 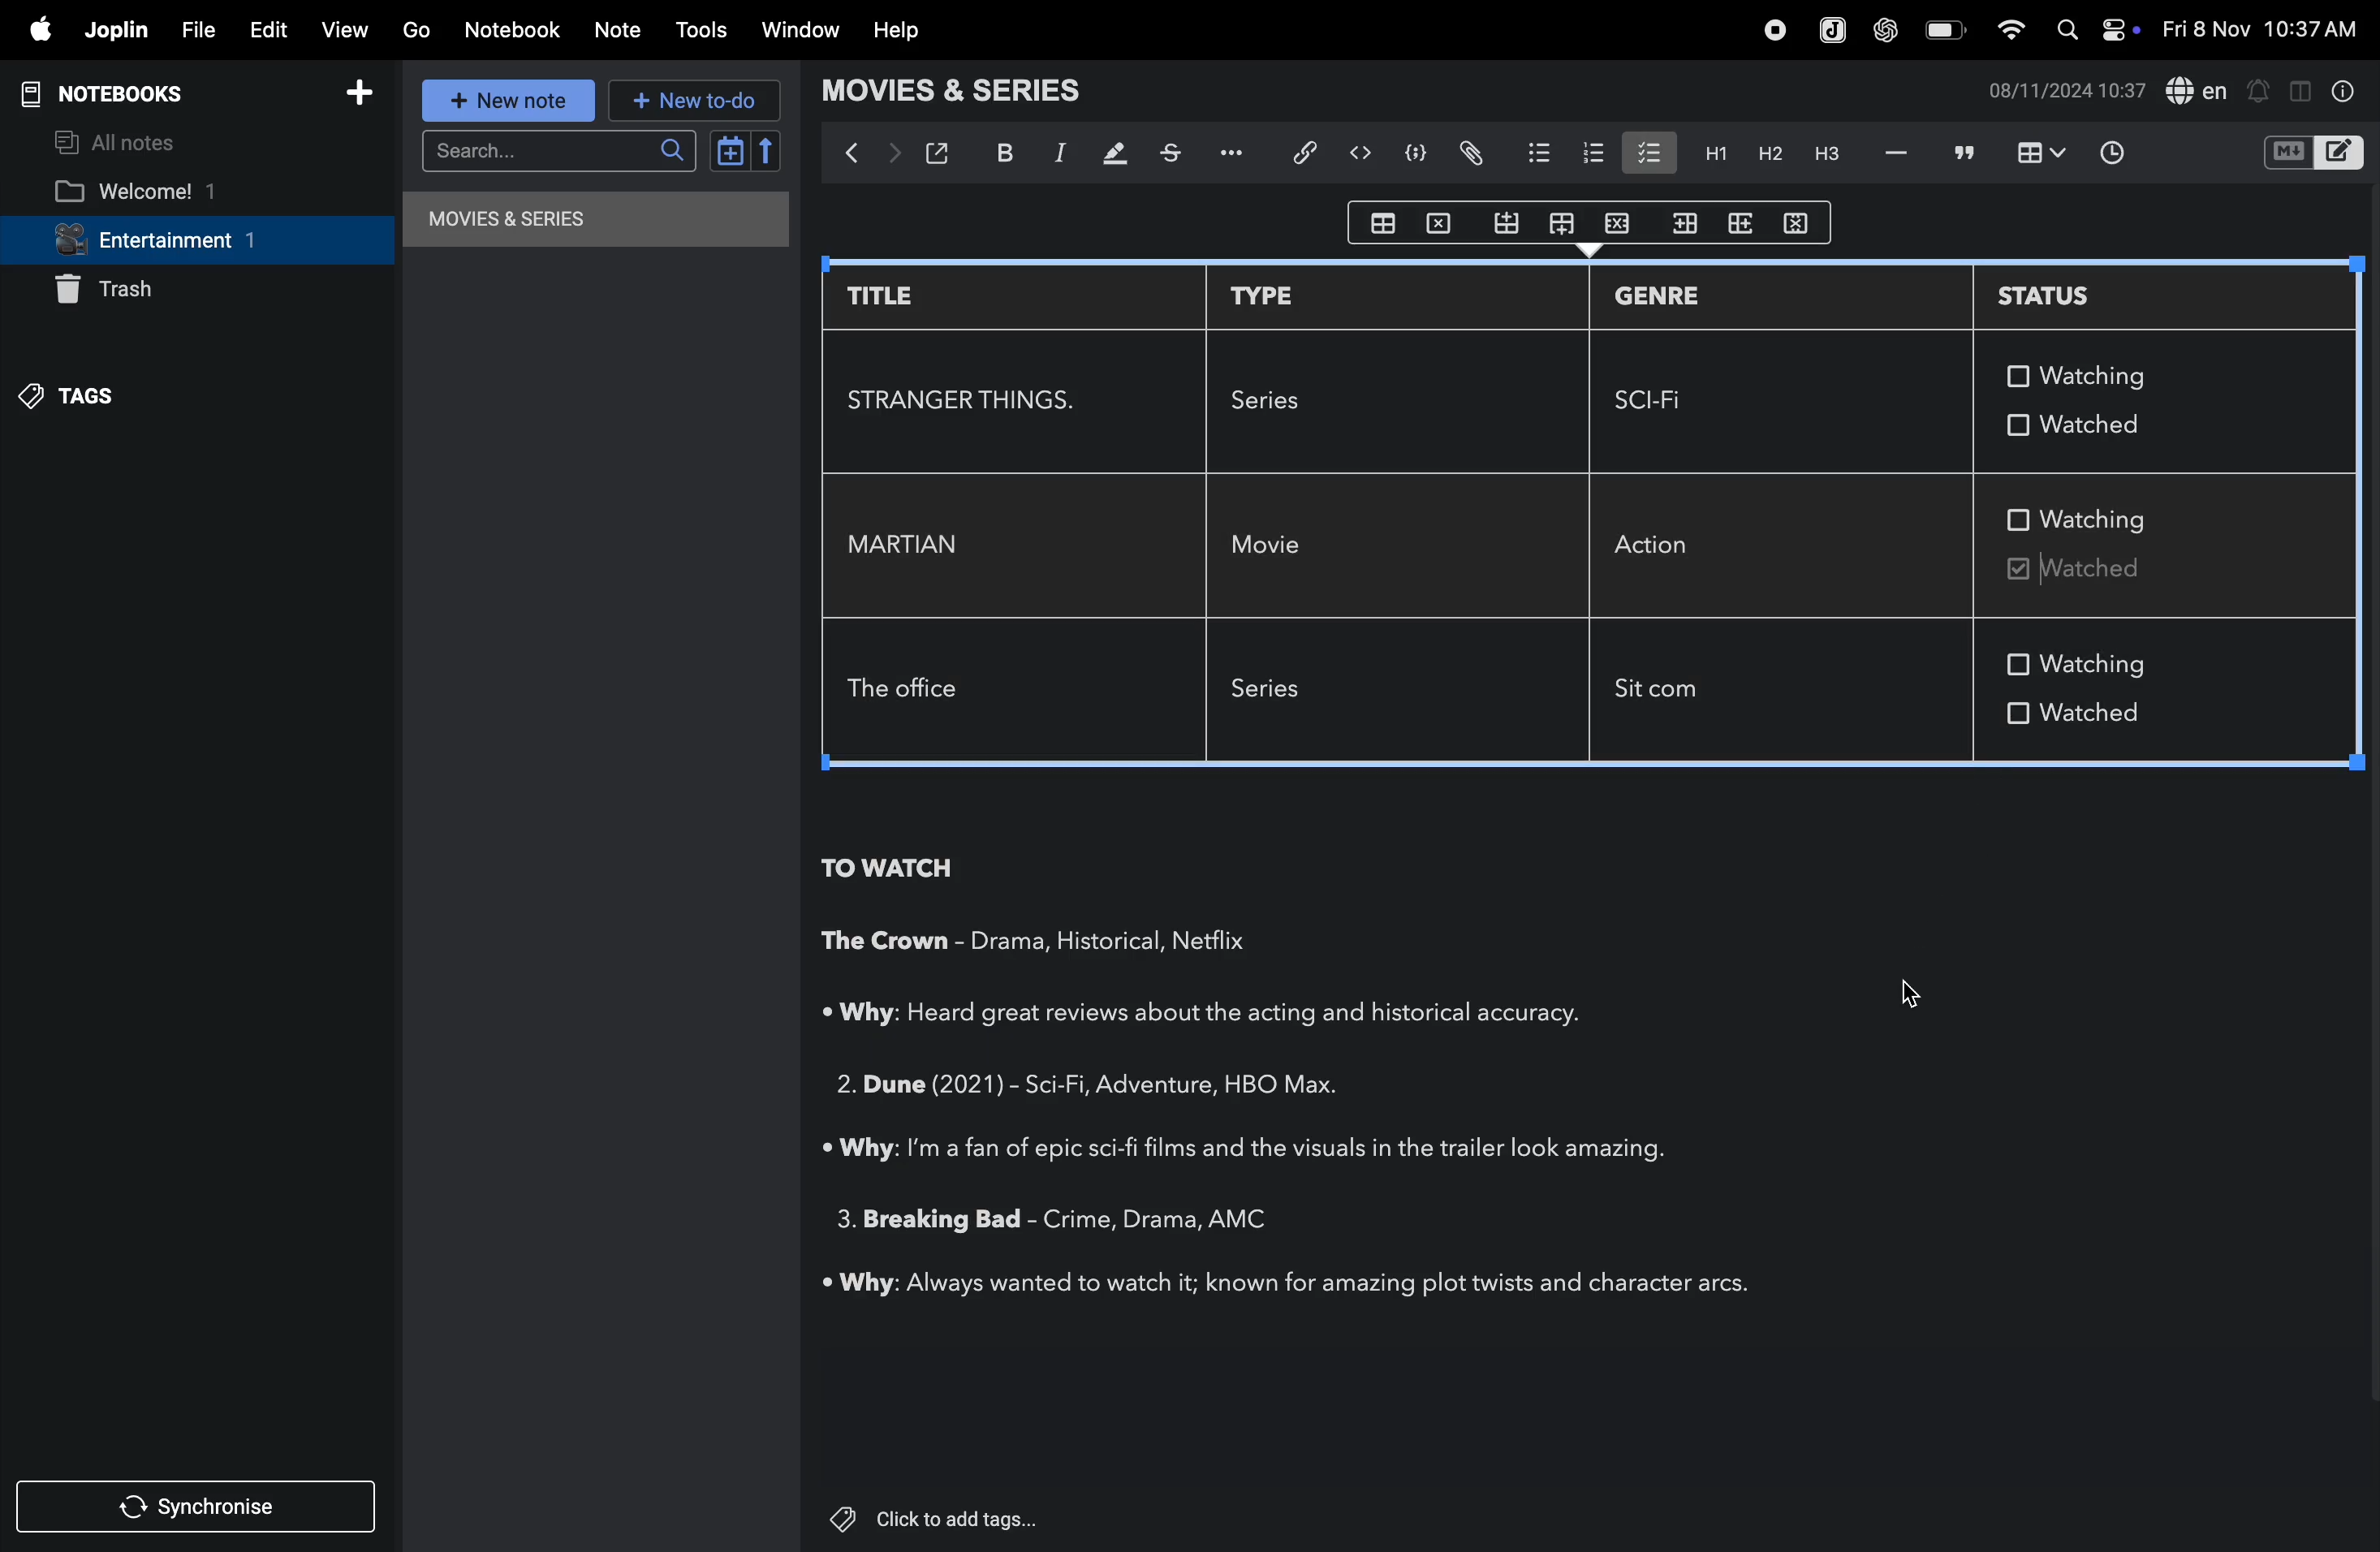 What do you see at coordinates (911, 545) in the screenshot?
I see `martian` at bounding box center [911, 545].